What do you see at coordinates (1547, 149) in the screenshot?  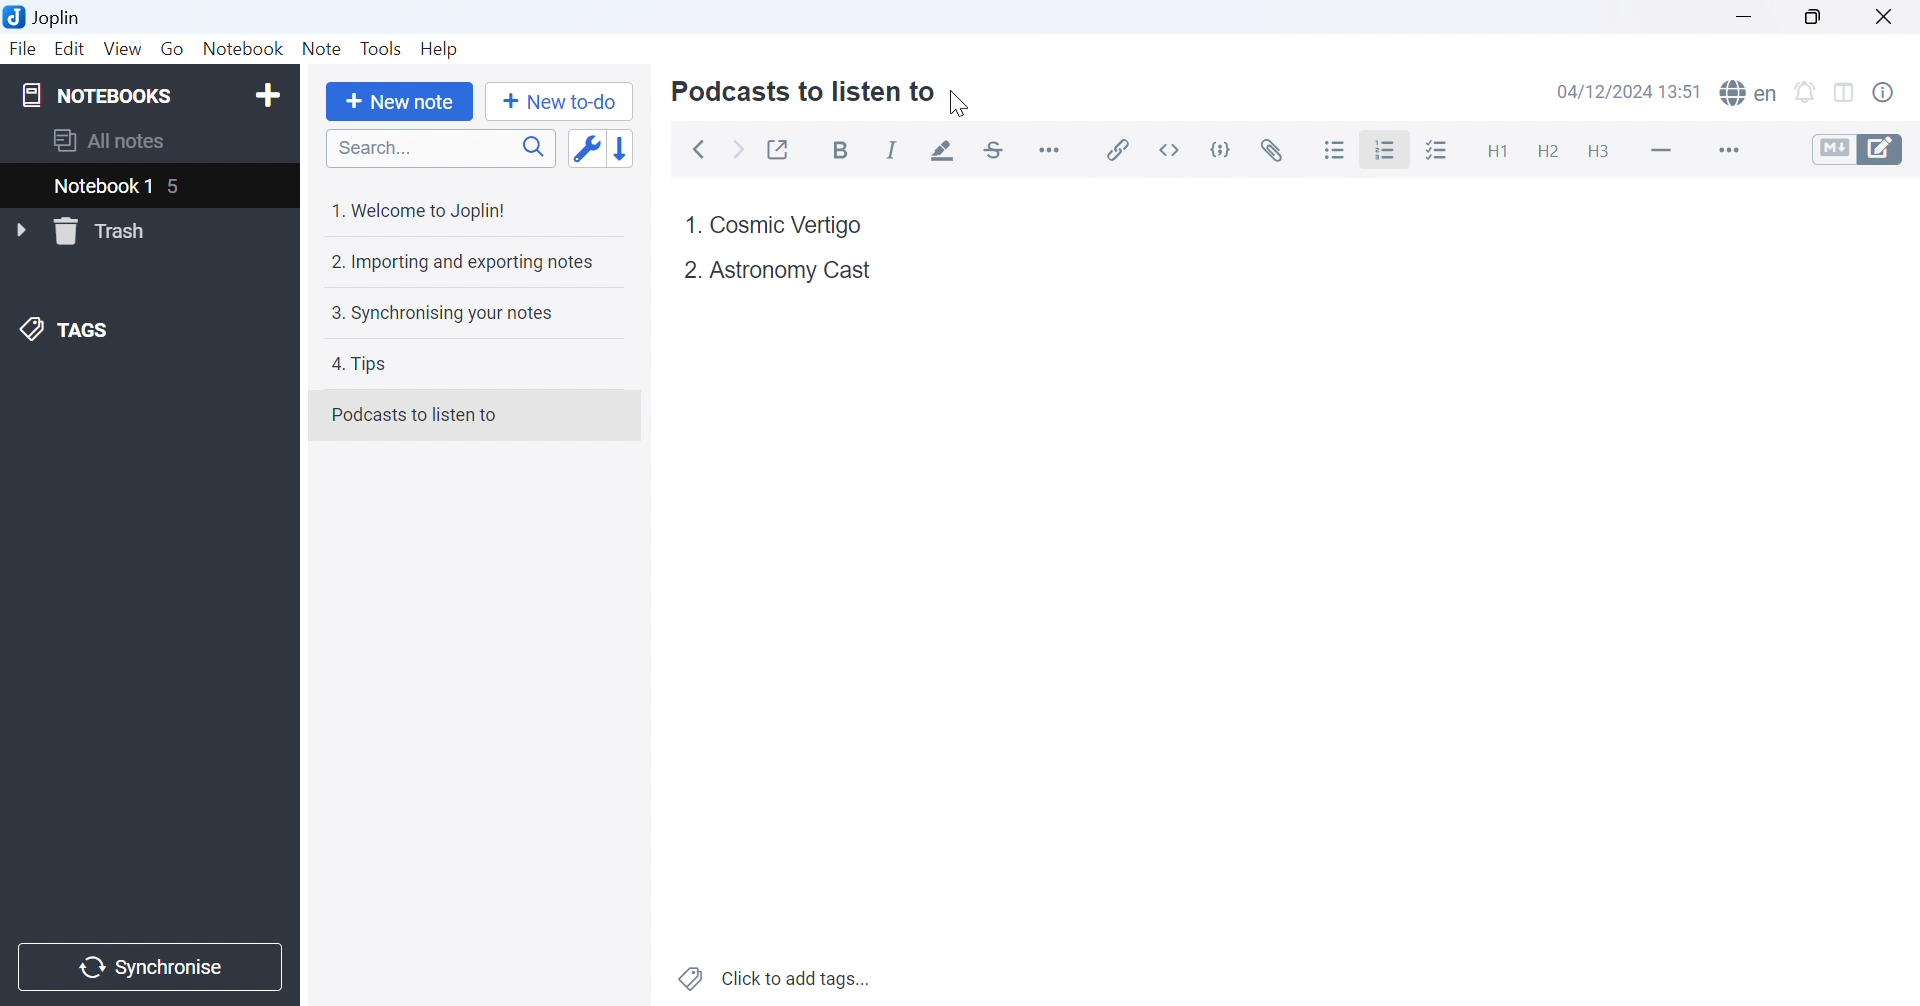 I see `Heading 2` at bounding box center [1547, 149].